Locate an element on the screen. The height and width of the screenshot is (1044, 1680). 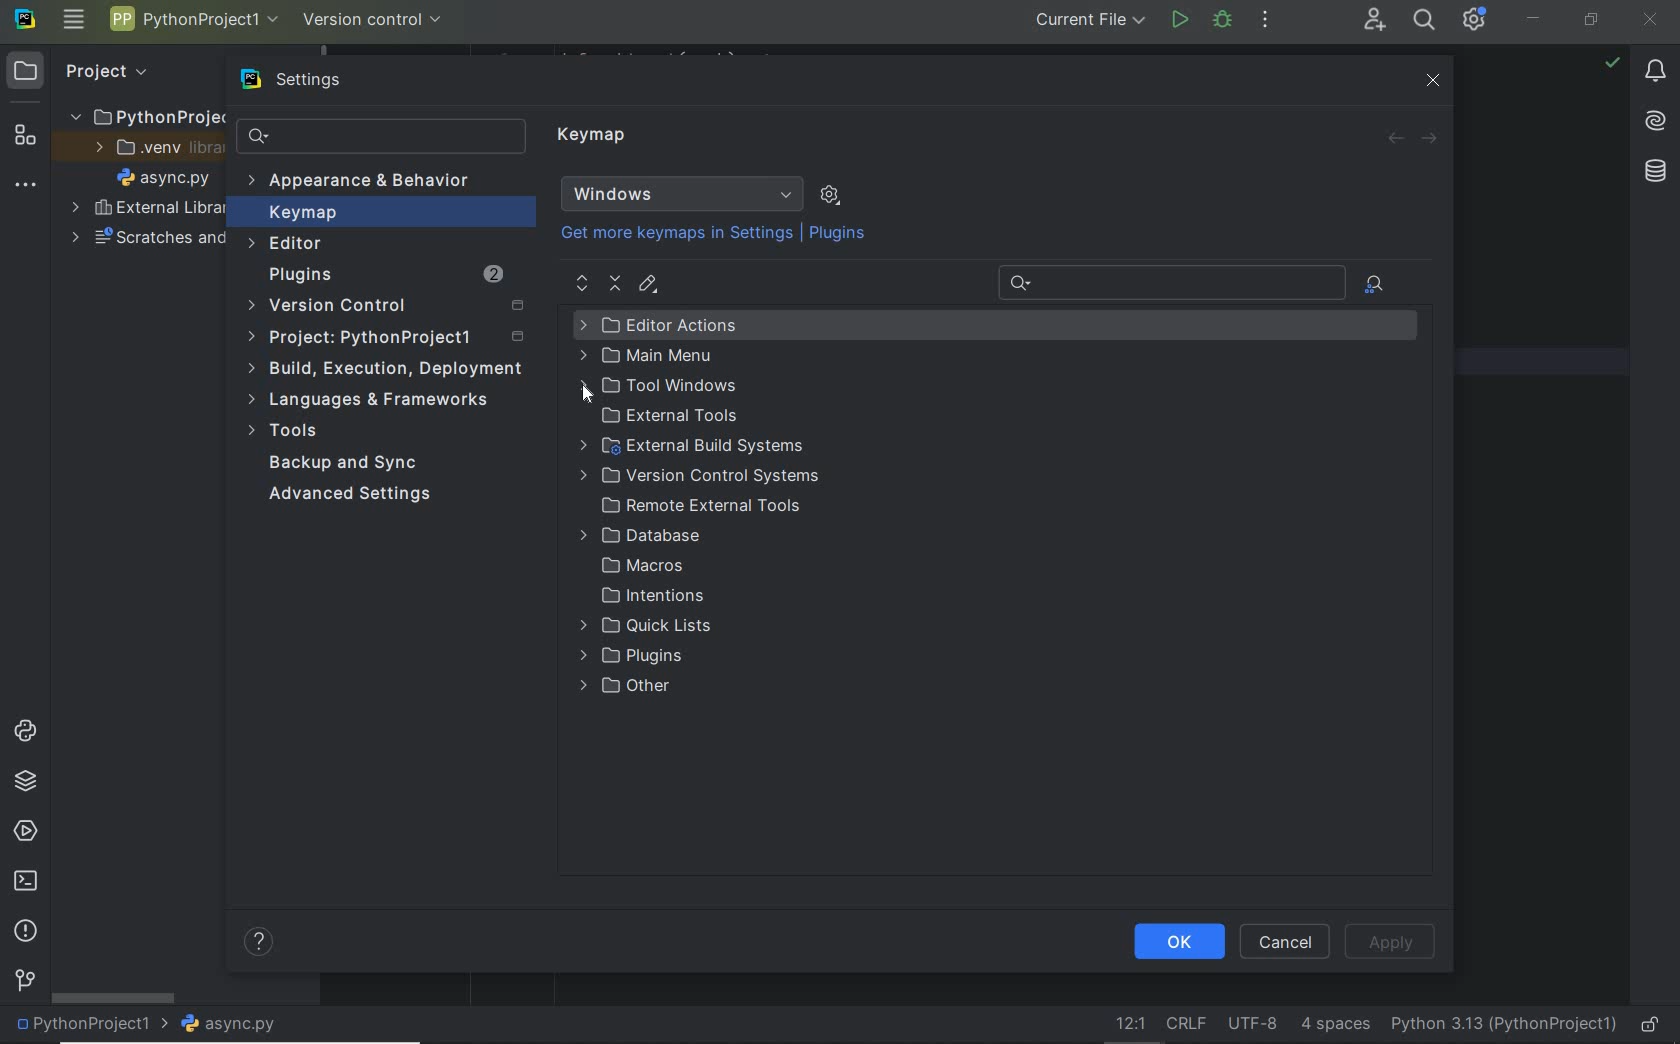
build, execution, deployment is located at coordinates (384, 369).